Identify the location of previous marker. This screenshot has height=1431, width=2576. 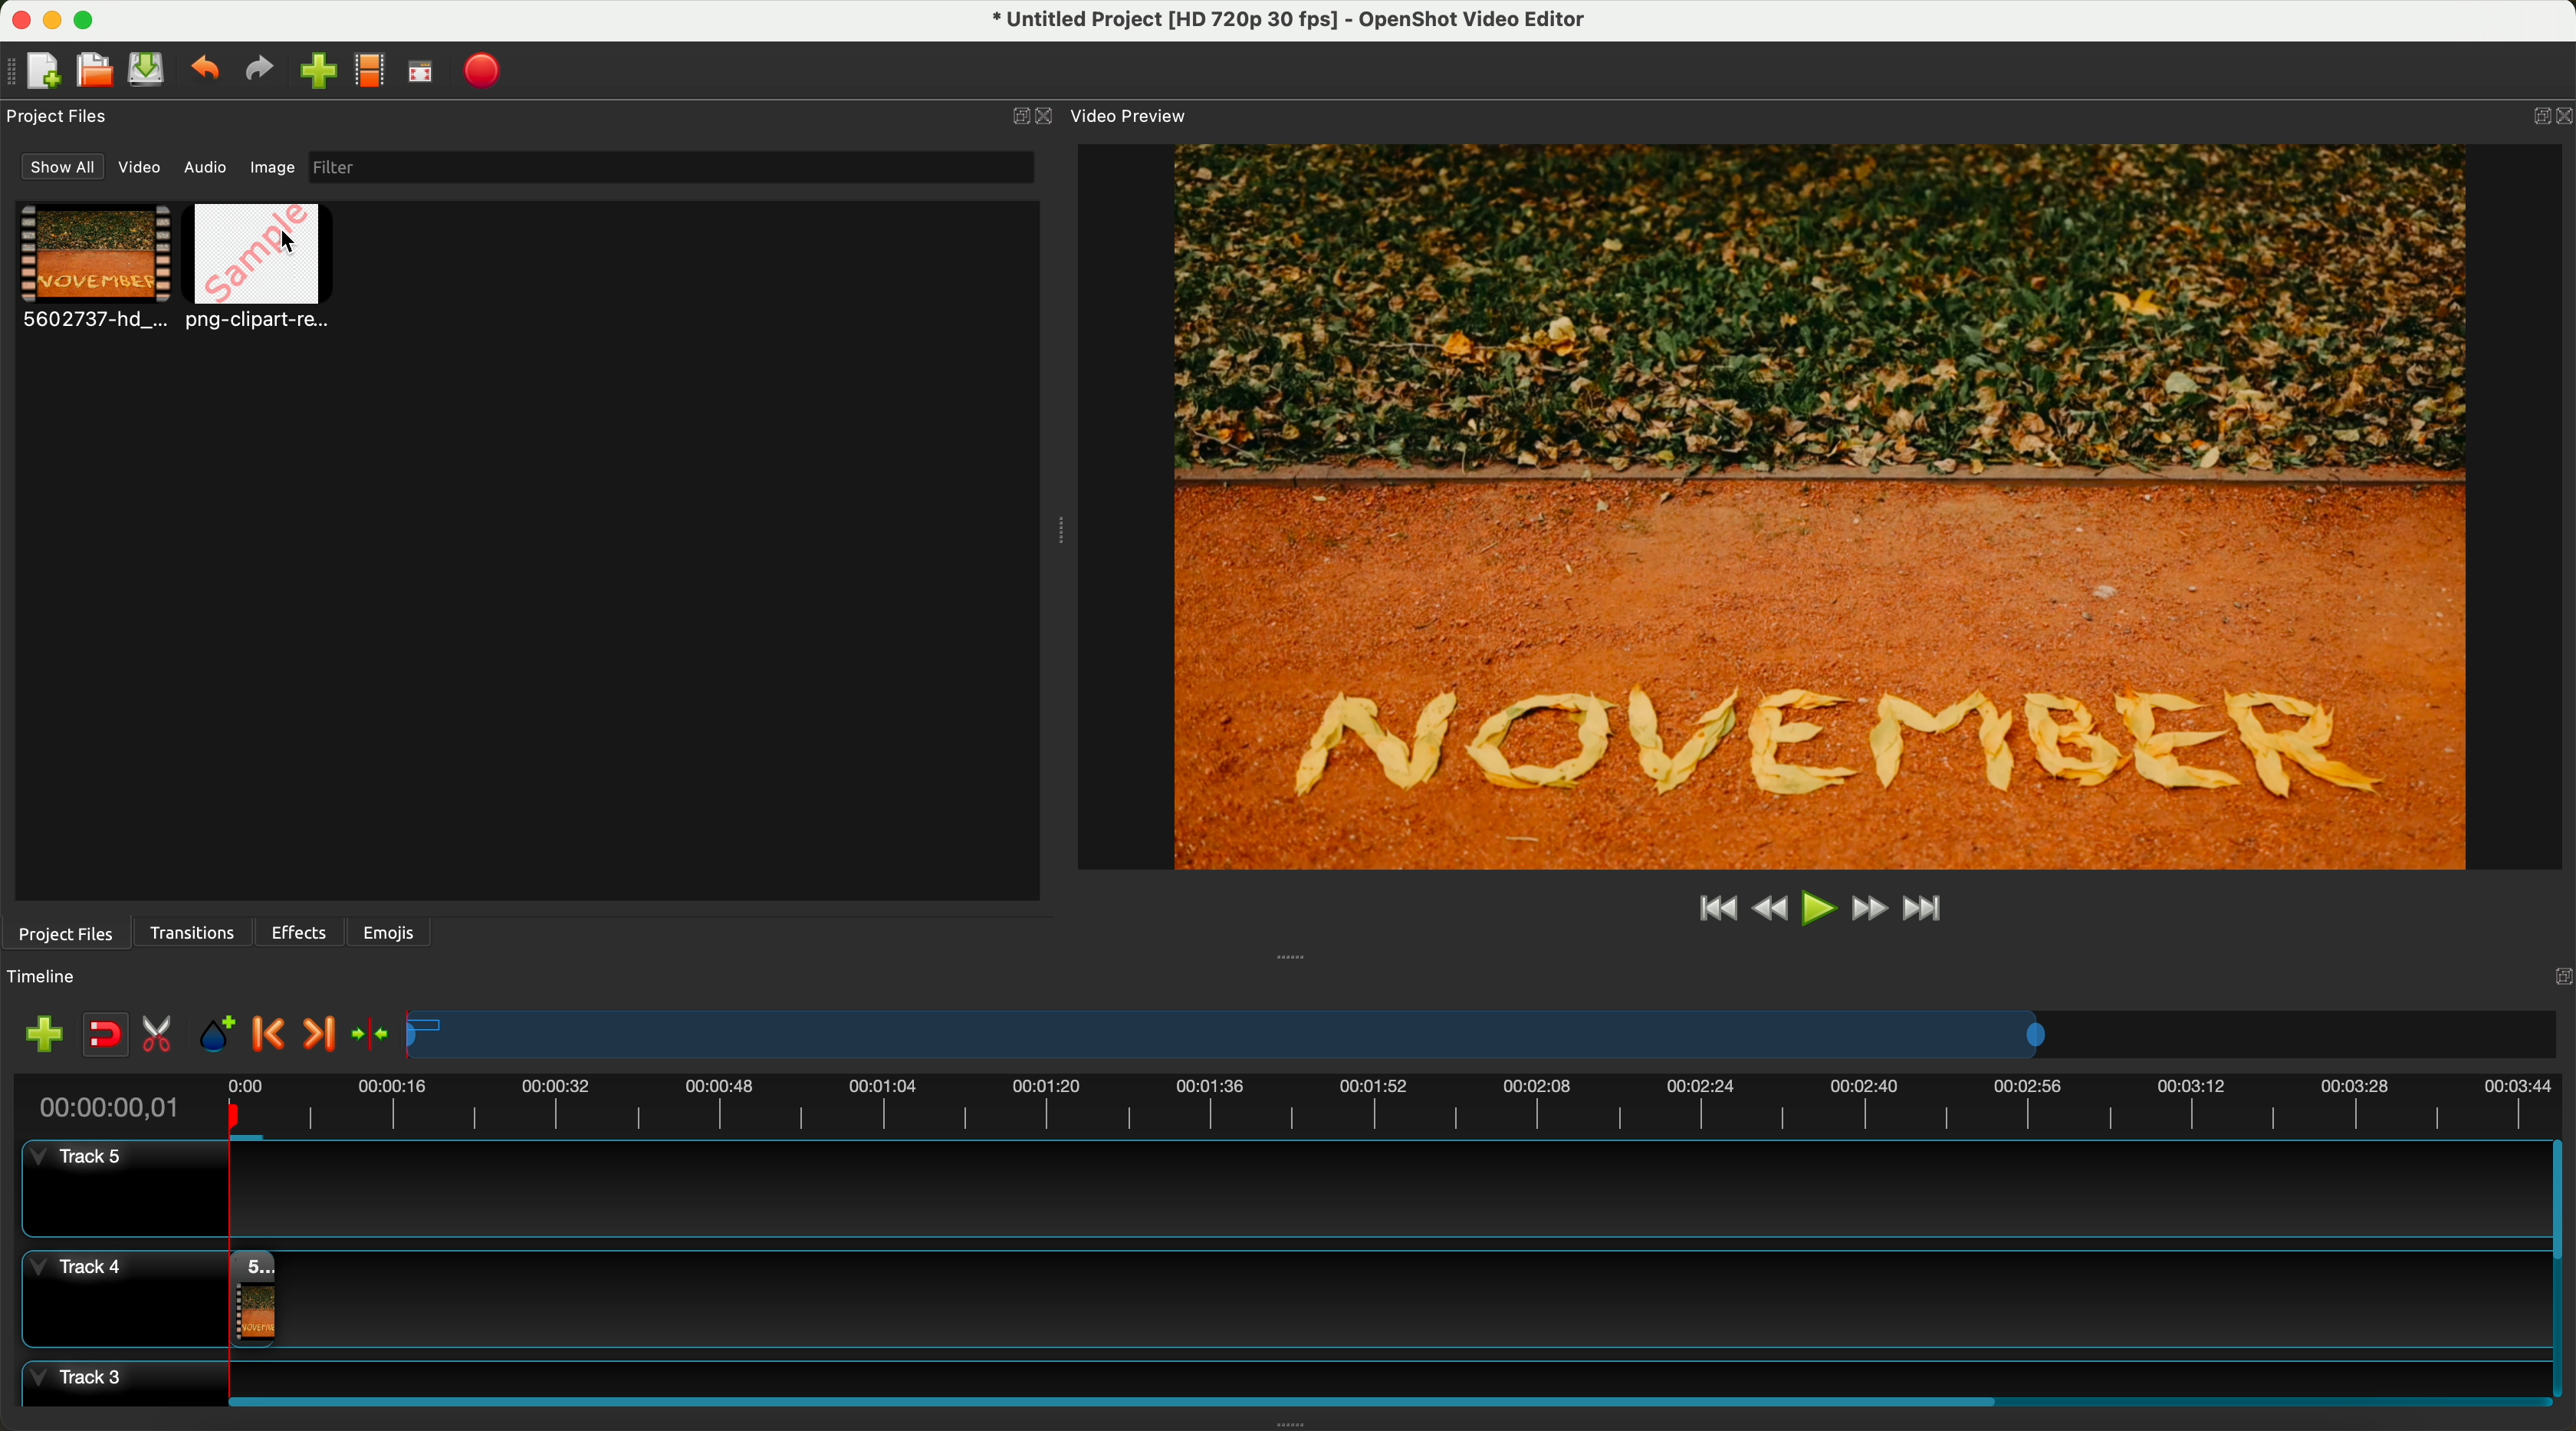
(274, 1035).